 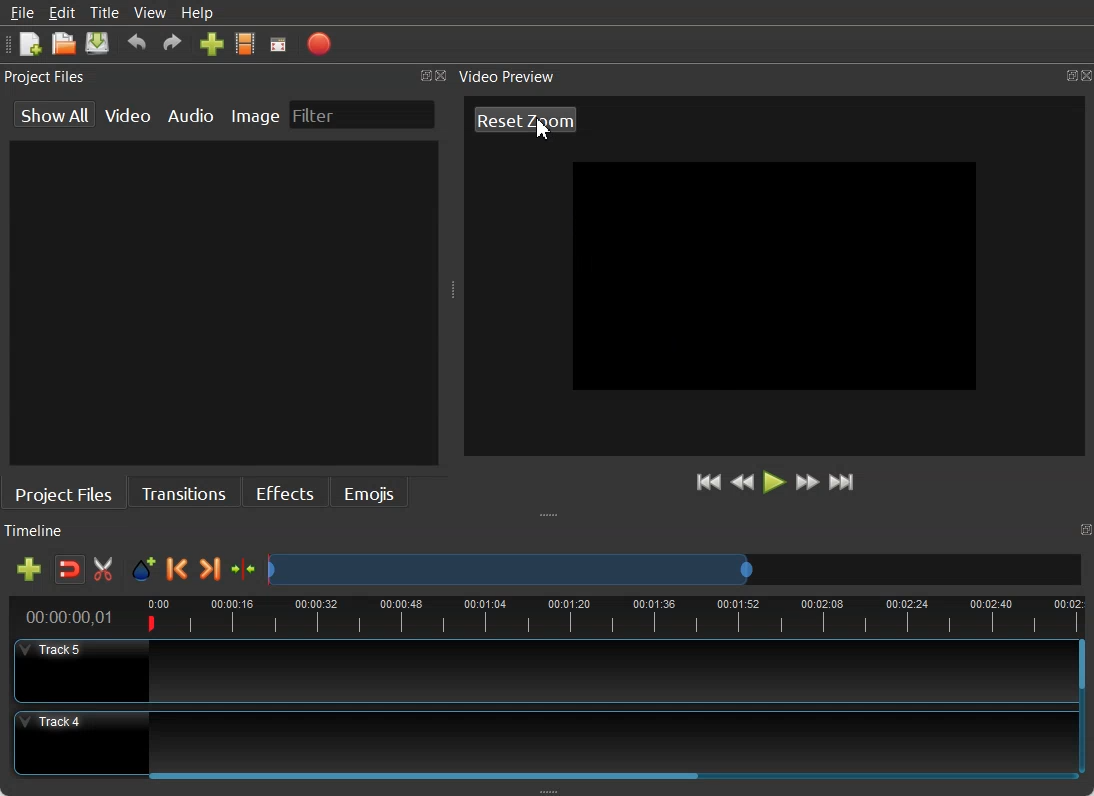 I want to click on Track 4, so click(x=543, y=740).